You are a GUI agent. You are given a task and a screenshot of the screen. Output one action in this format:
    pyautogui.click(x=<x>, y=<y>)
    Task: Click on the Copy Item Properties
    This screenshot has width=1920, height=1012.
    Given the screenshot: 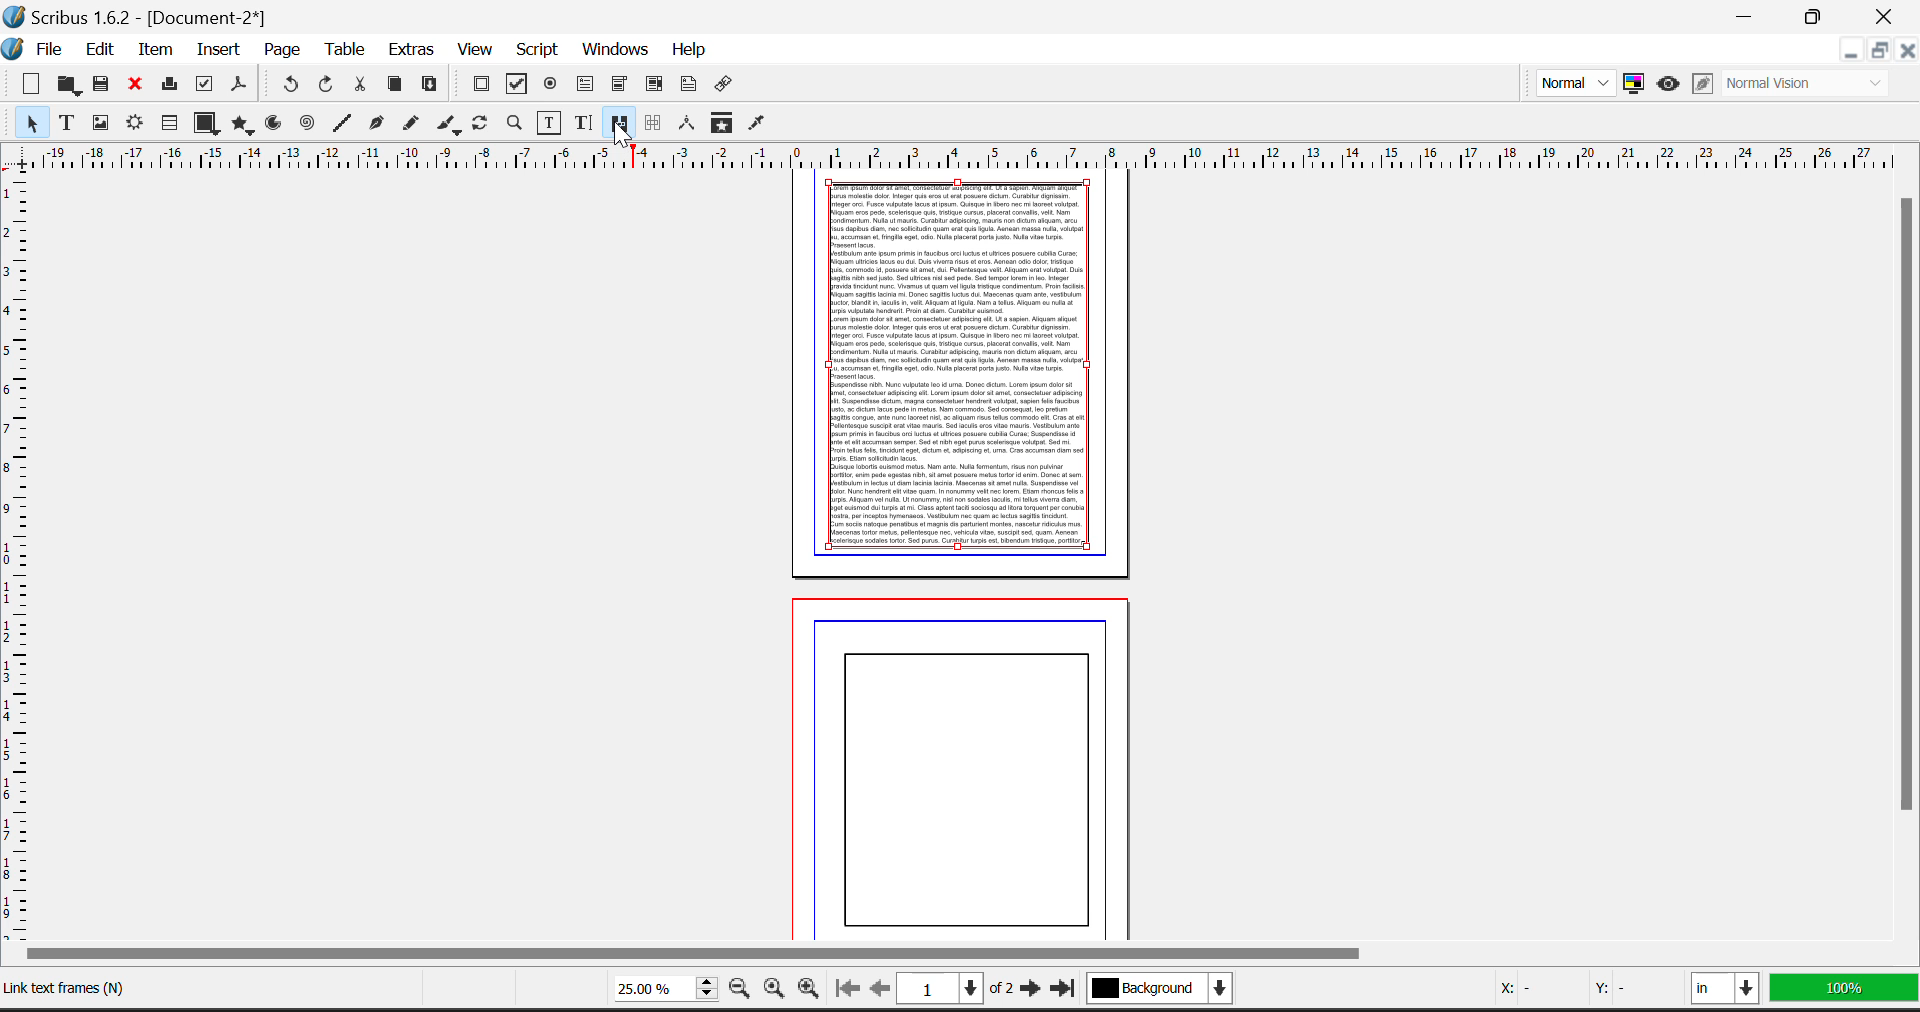 What is the action you would take?
    pyautogui.click(x=721, y=124)
    